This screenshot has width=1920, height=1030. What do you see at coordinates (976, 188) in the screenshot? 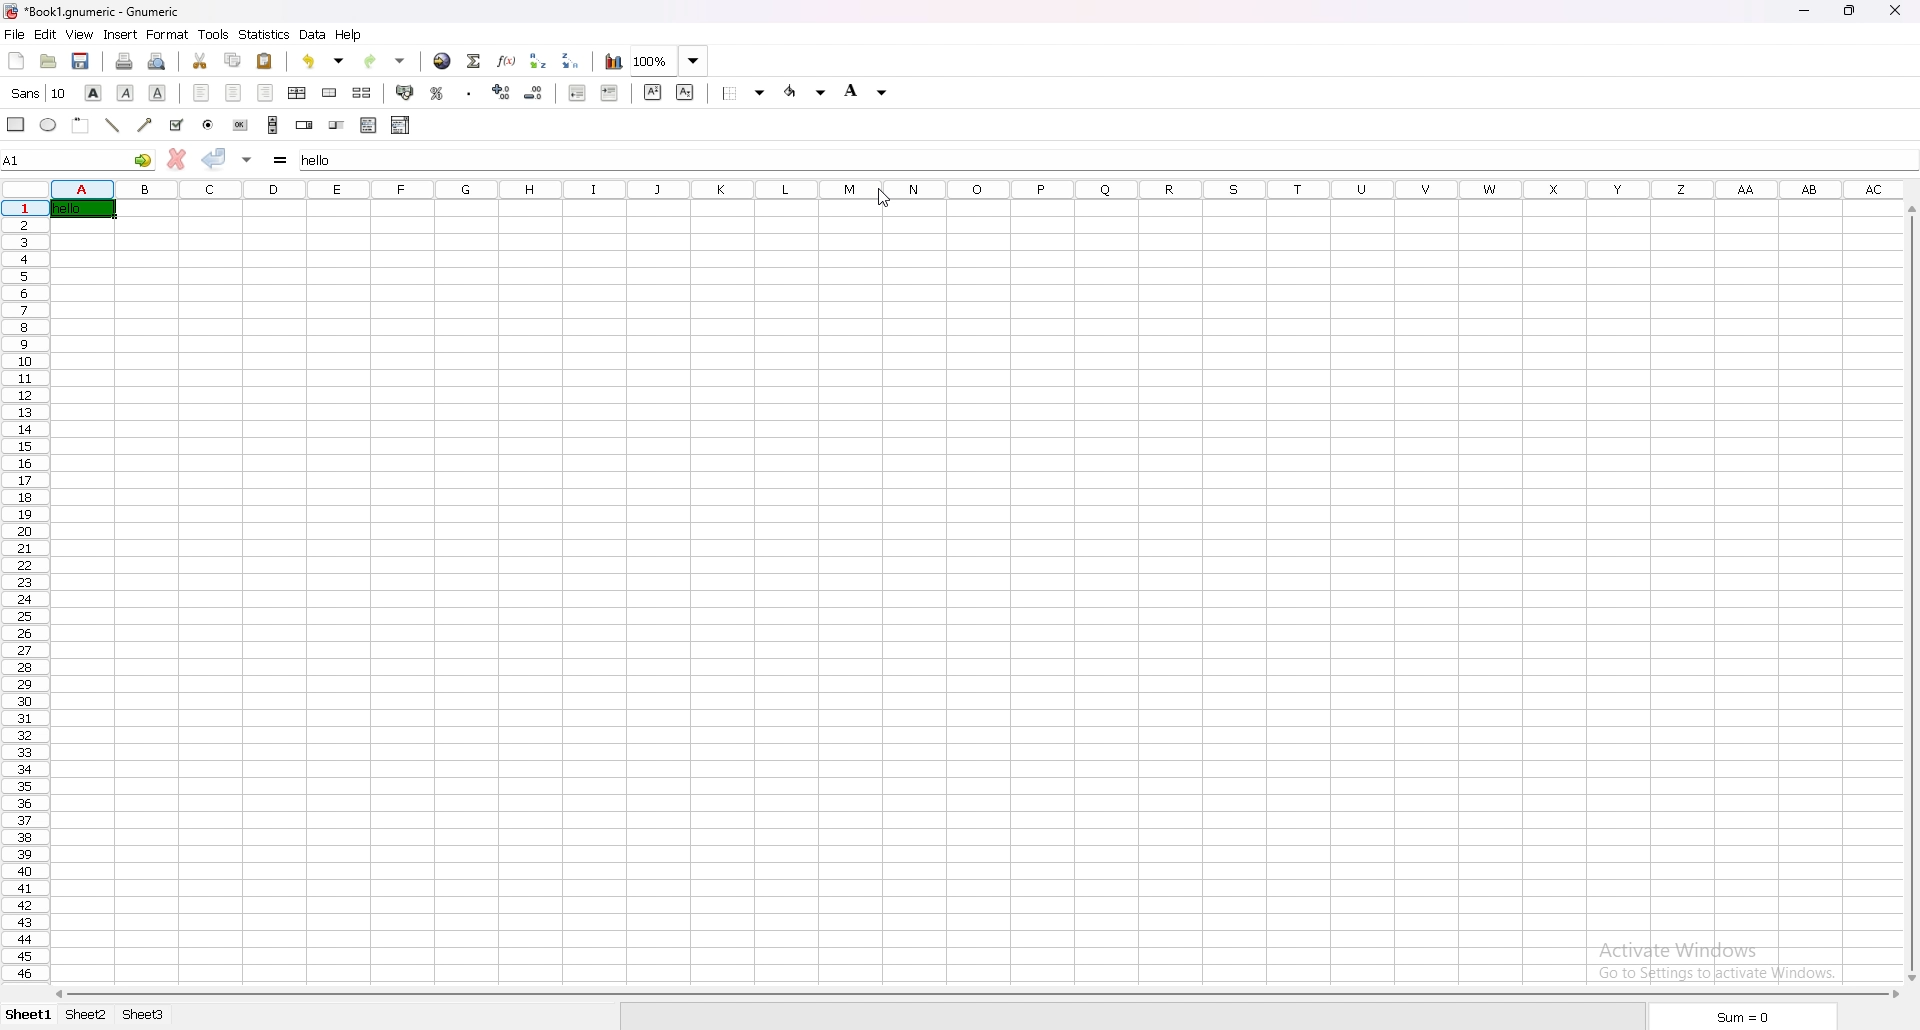
I see `columns` at bounding box center [976, 188].